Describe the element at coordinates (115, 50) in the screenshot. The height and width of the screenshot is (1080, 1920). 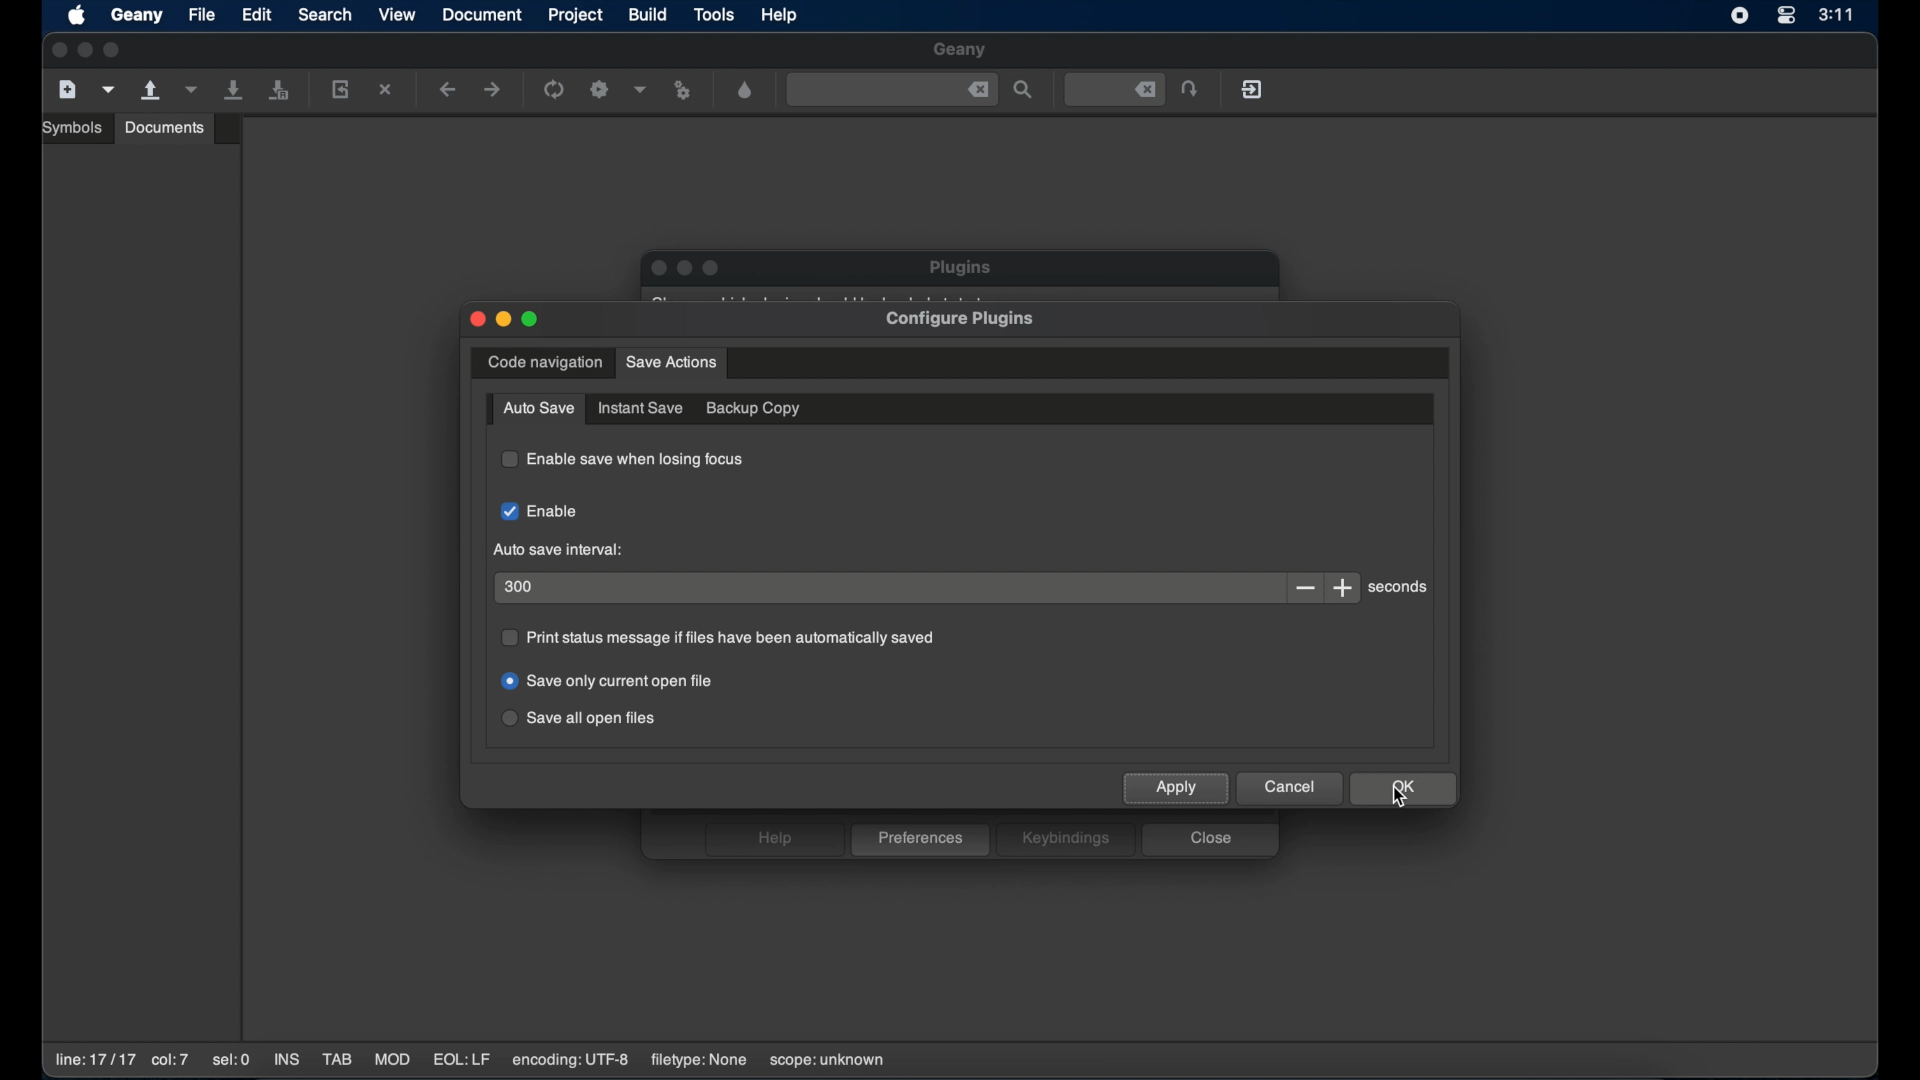
I see `maximize` at that location.